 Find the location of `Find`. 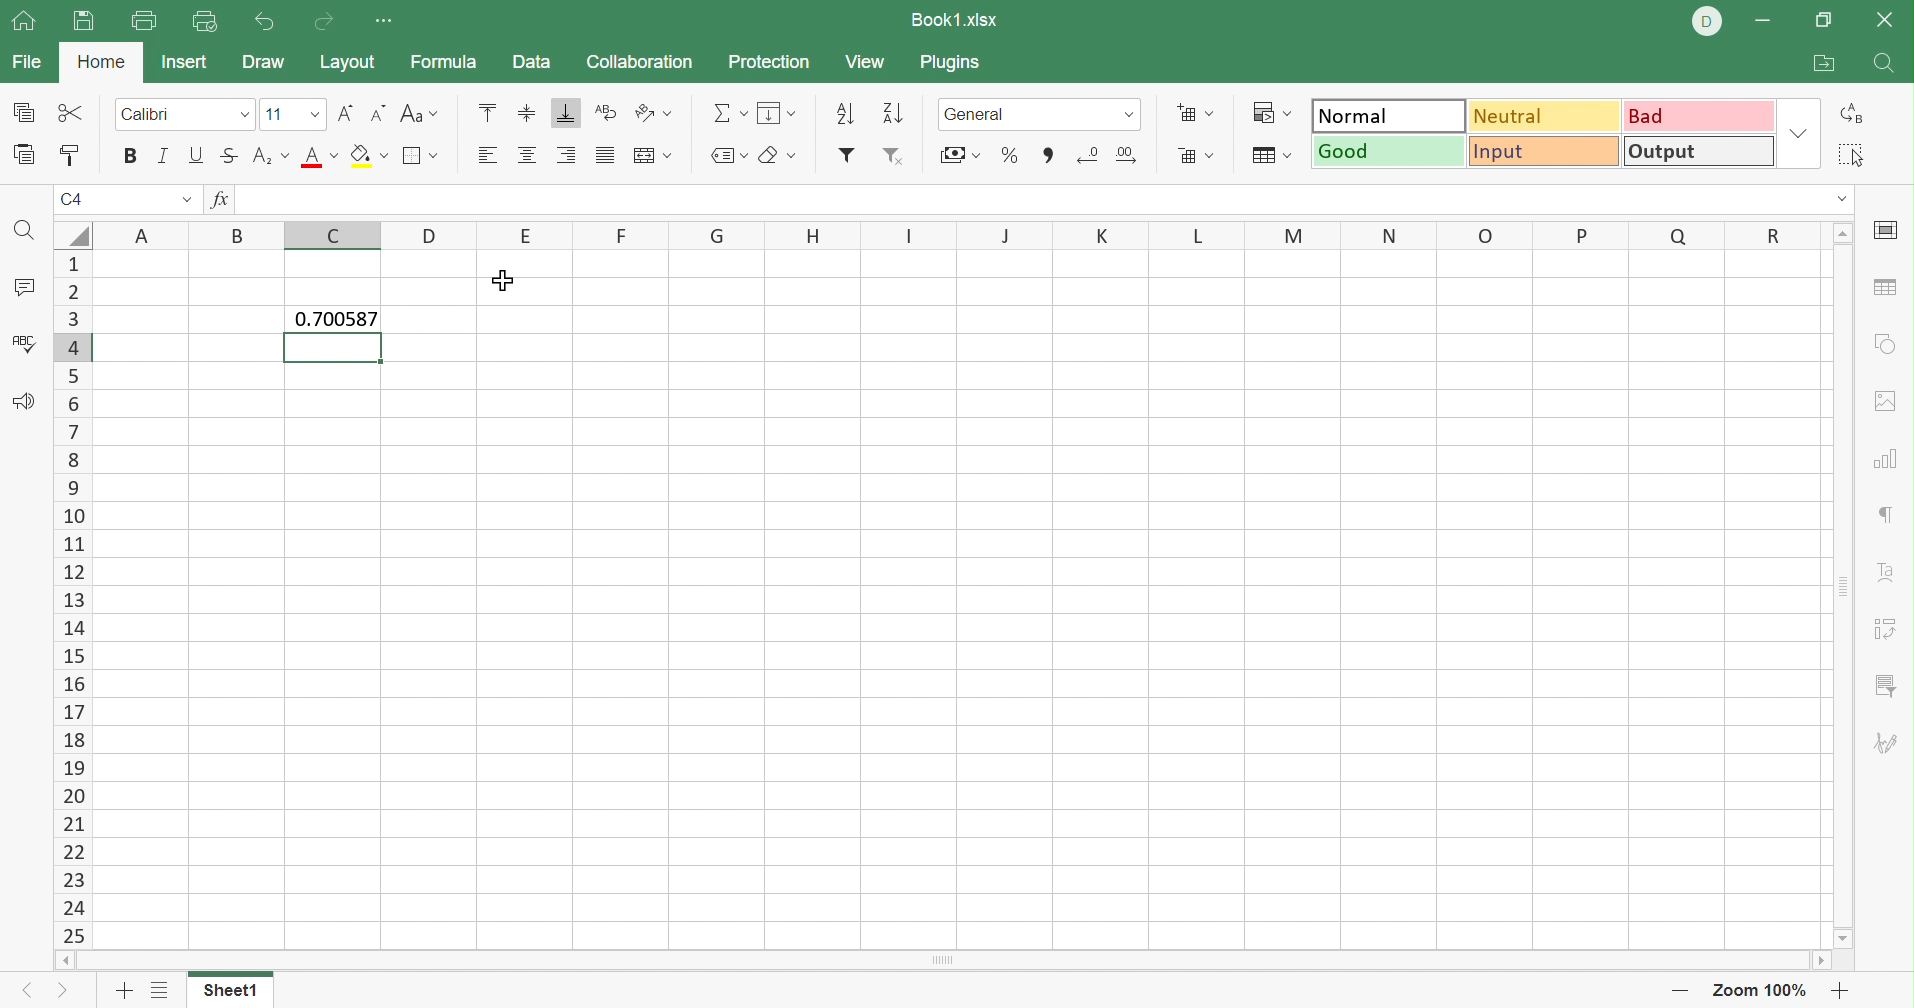

Find is located at coordinates (1883, 65).